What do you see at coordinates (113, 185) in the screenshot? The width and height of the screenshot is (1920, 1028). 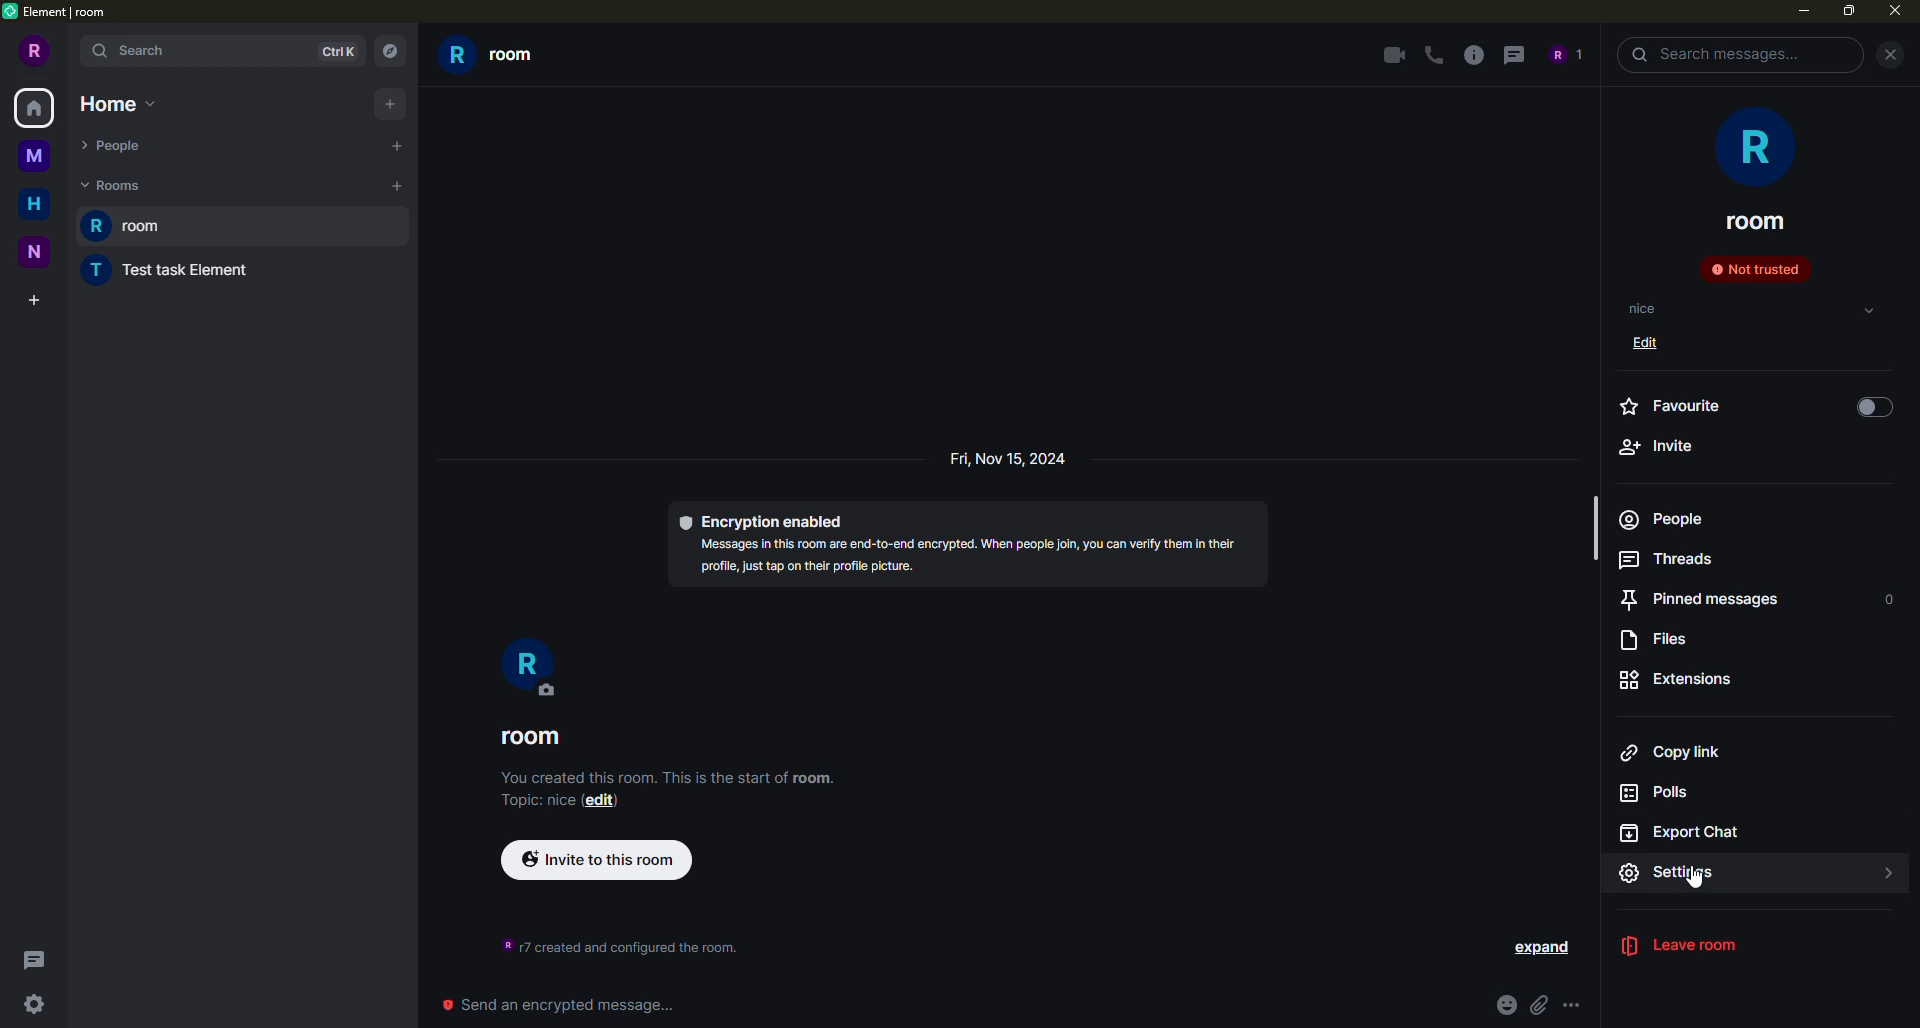 I see `rooms` at bounding box center [113, 185].